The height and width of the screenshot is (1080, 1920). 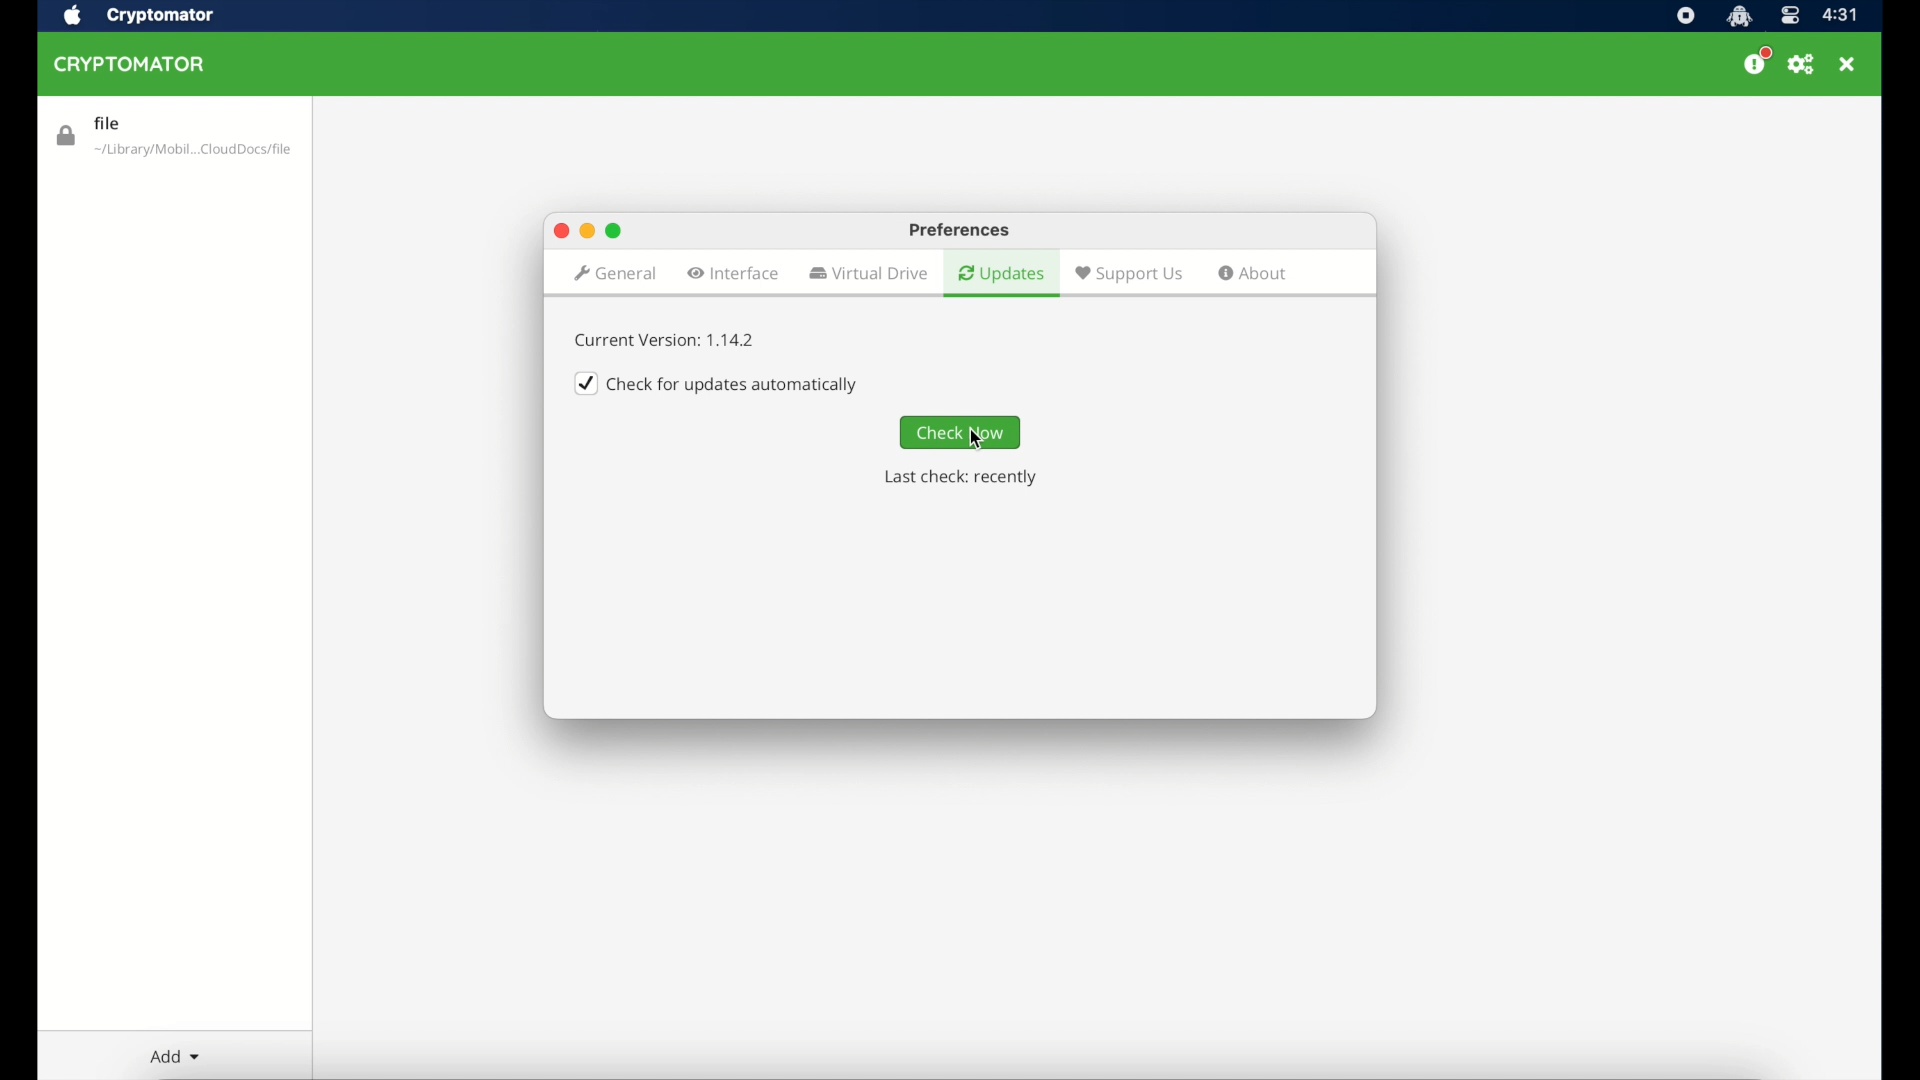 What do you see at coordinates (667, 340) in the screenshot?
I see `current version` at bounding box center [667, 340].